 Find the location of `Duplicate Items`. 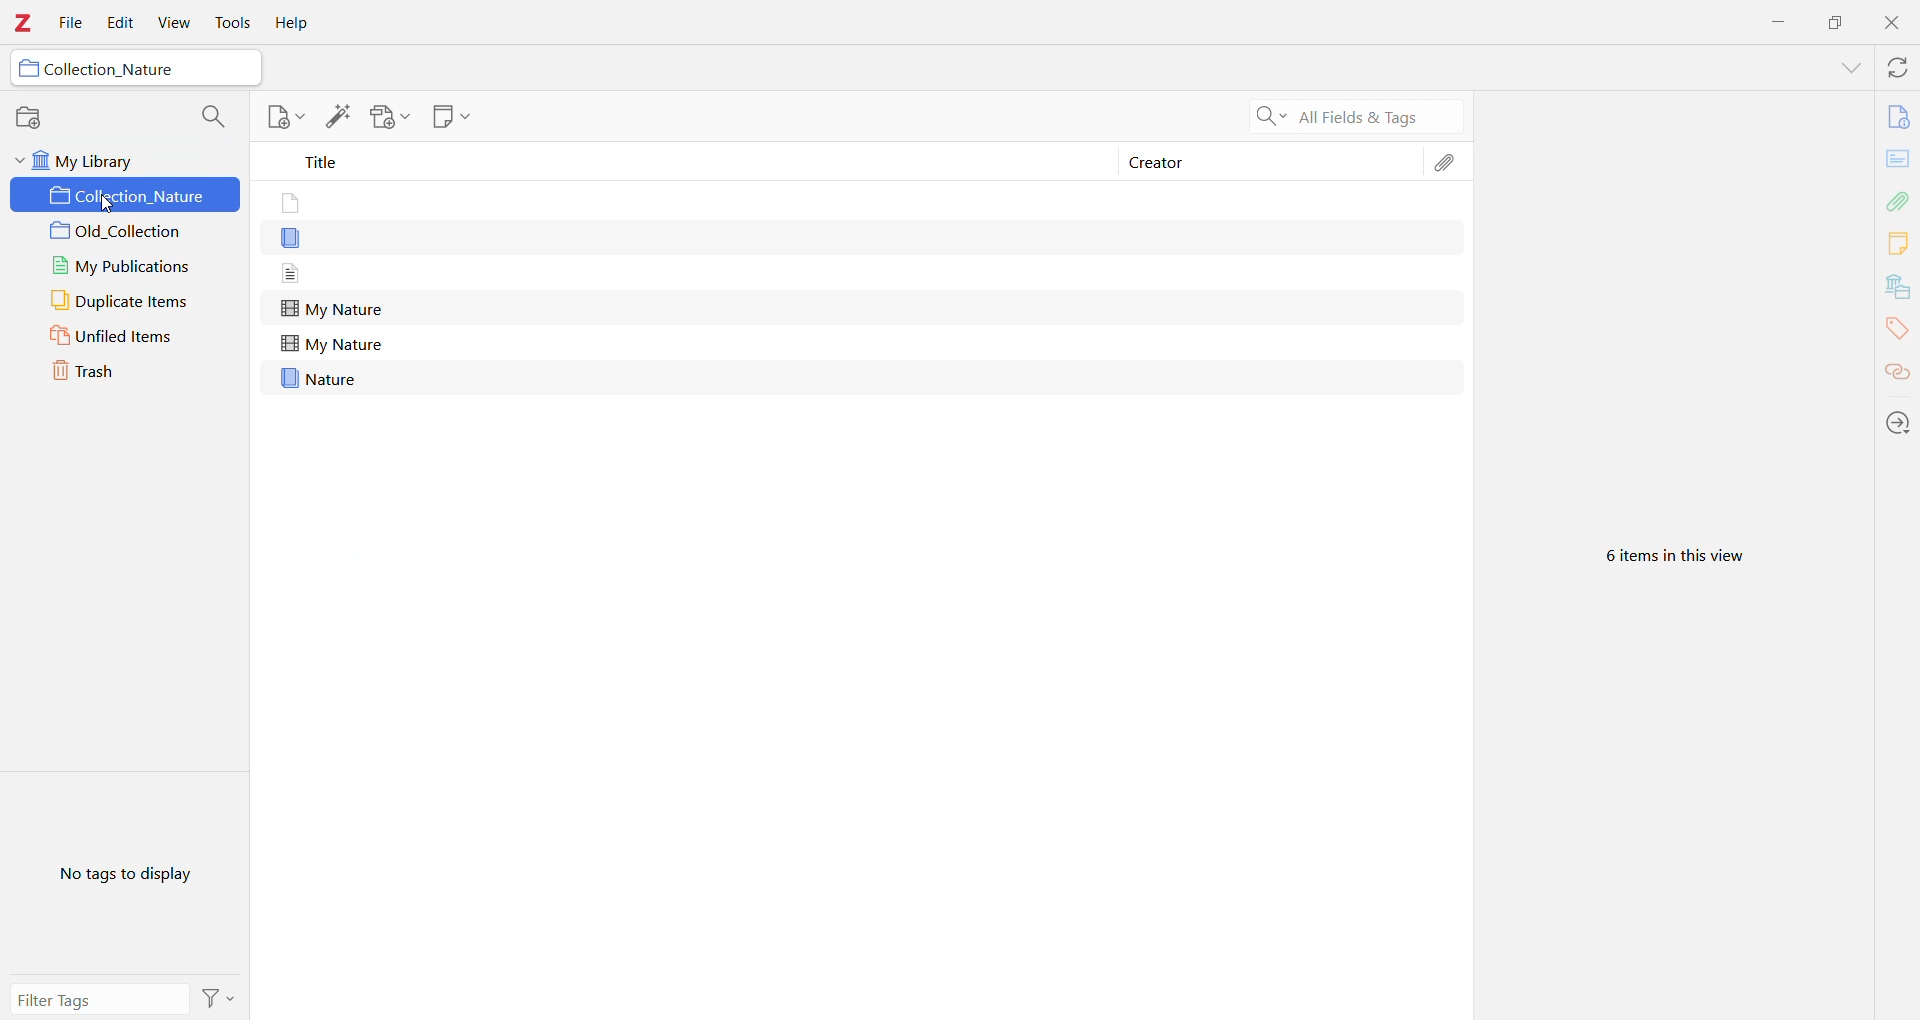

Duplicate Items is located at coordinates (126, 302).